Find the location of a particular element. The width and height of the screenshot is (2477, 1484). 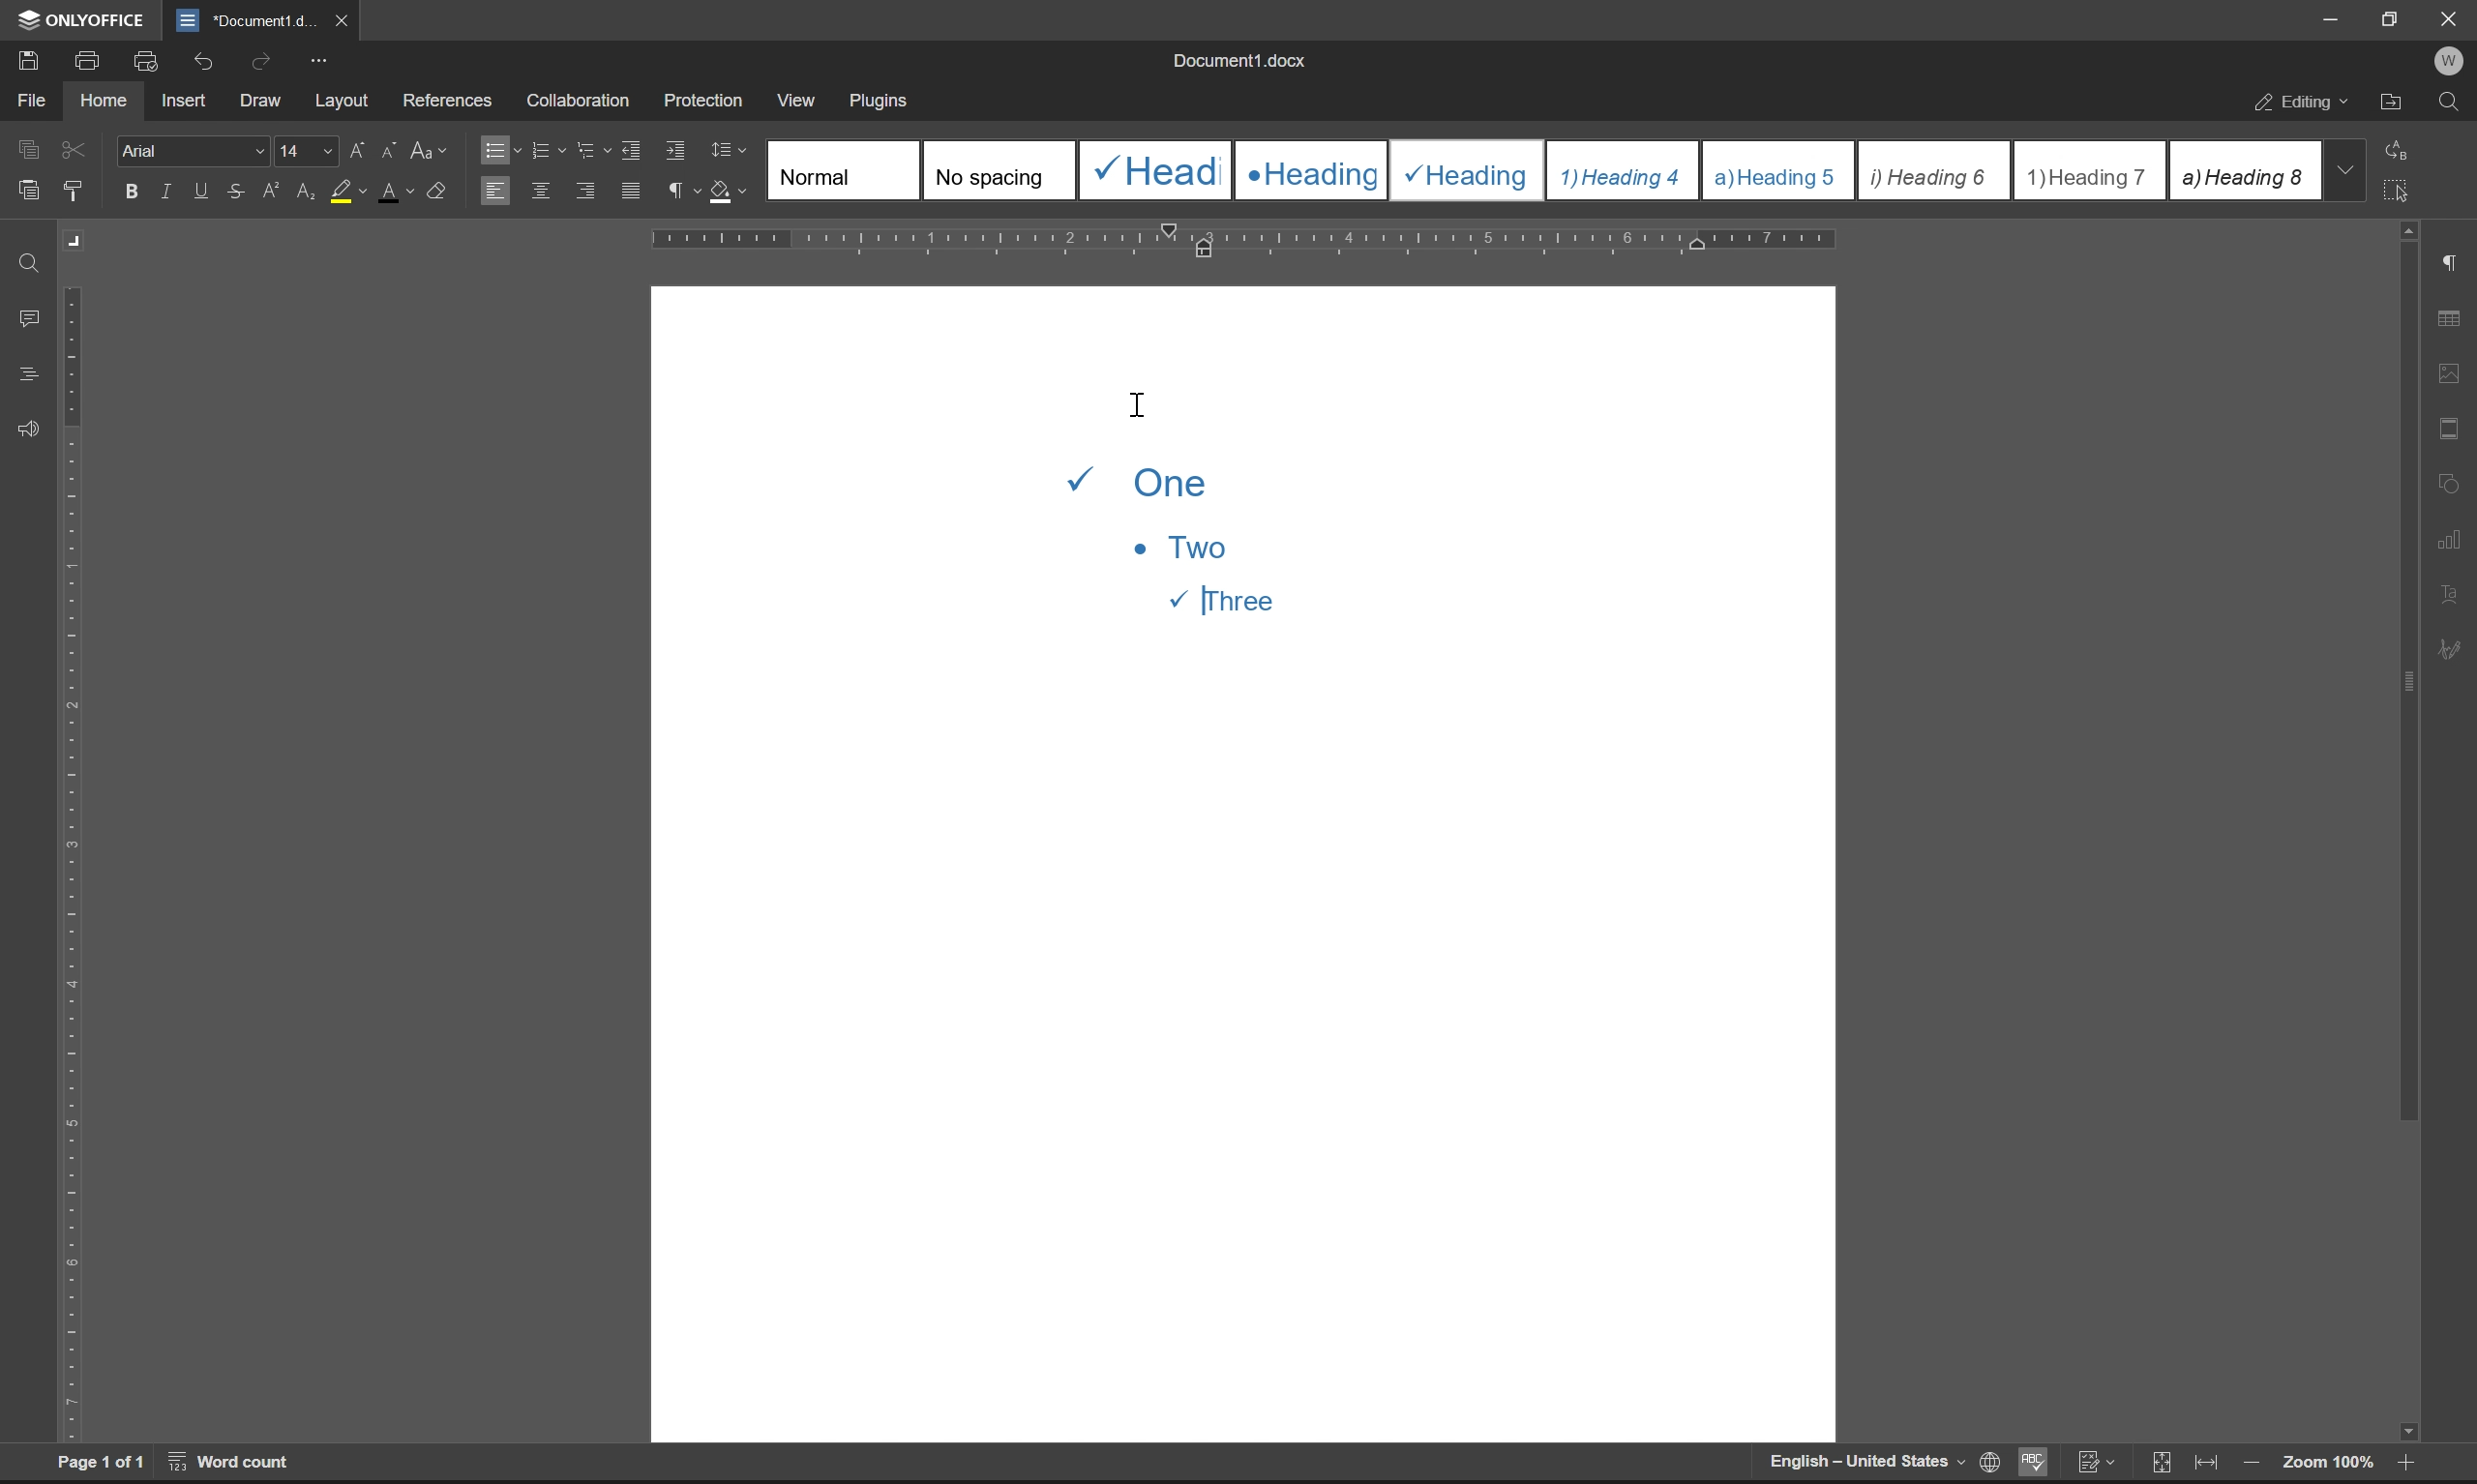

Heading 7 is located at coordinates (2090, 171).